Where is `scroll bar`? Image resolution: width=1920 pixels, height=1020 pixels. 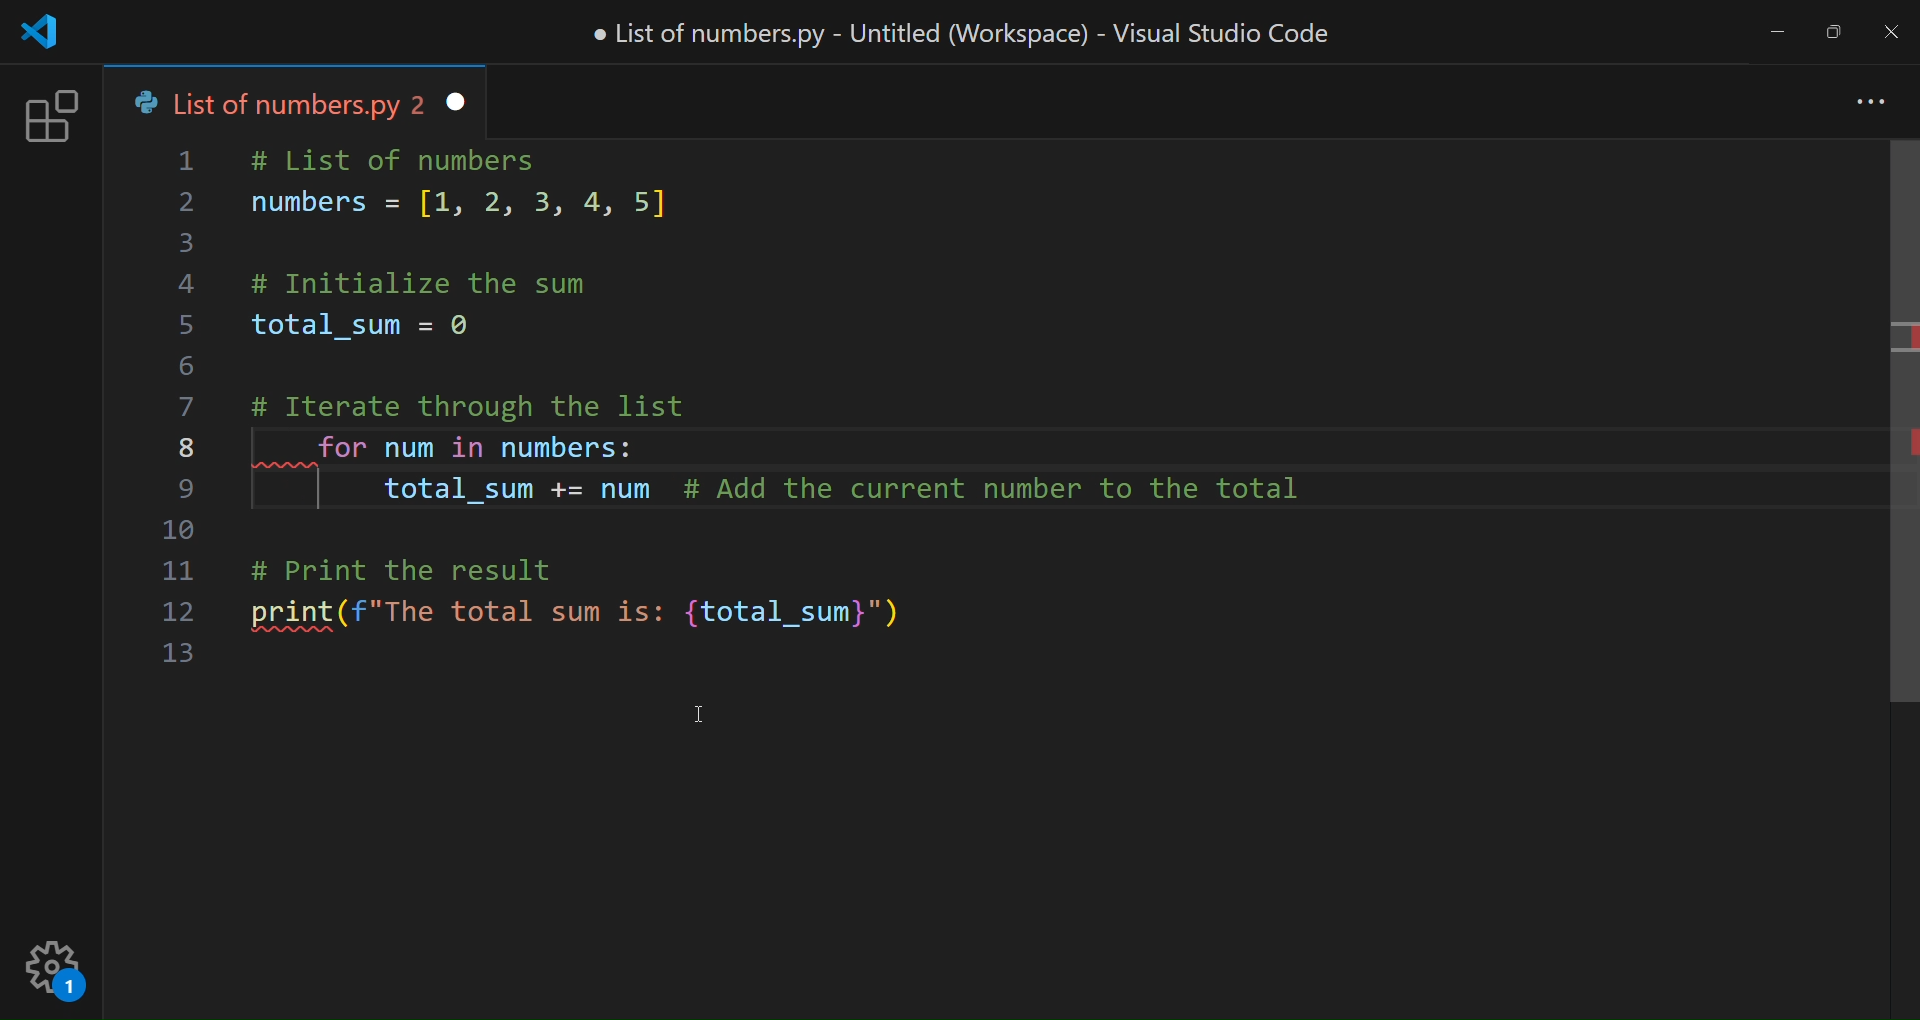 scroll bar is located at coordinates (1889, 435).